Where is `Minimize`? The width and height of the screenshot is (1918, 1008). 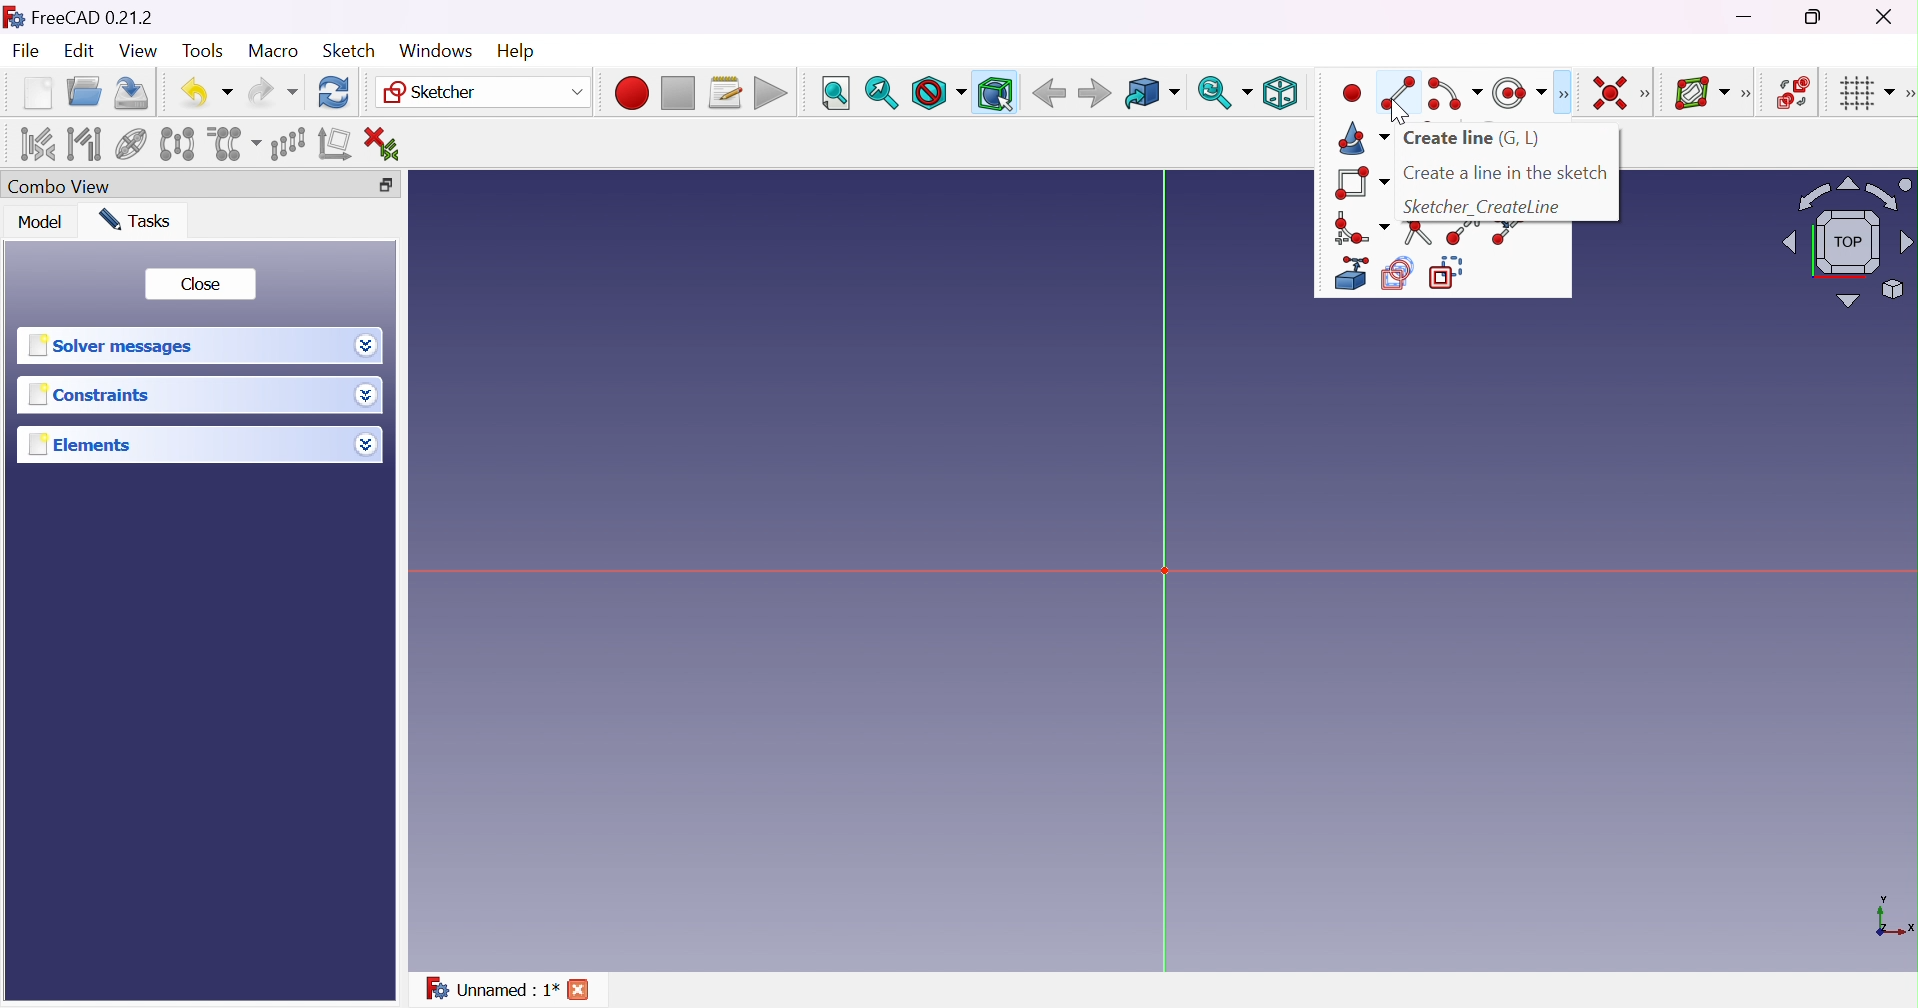
Minimize is located at coordinates (1746, 19).